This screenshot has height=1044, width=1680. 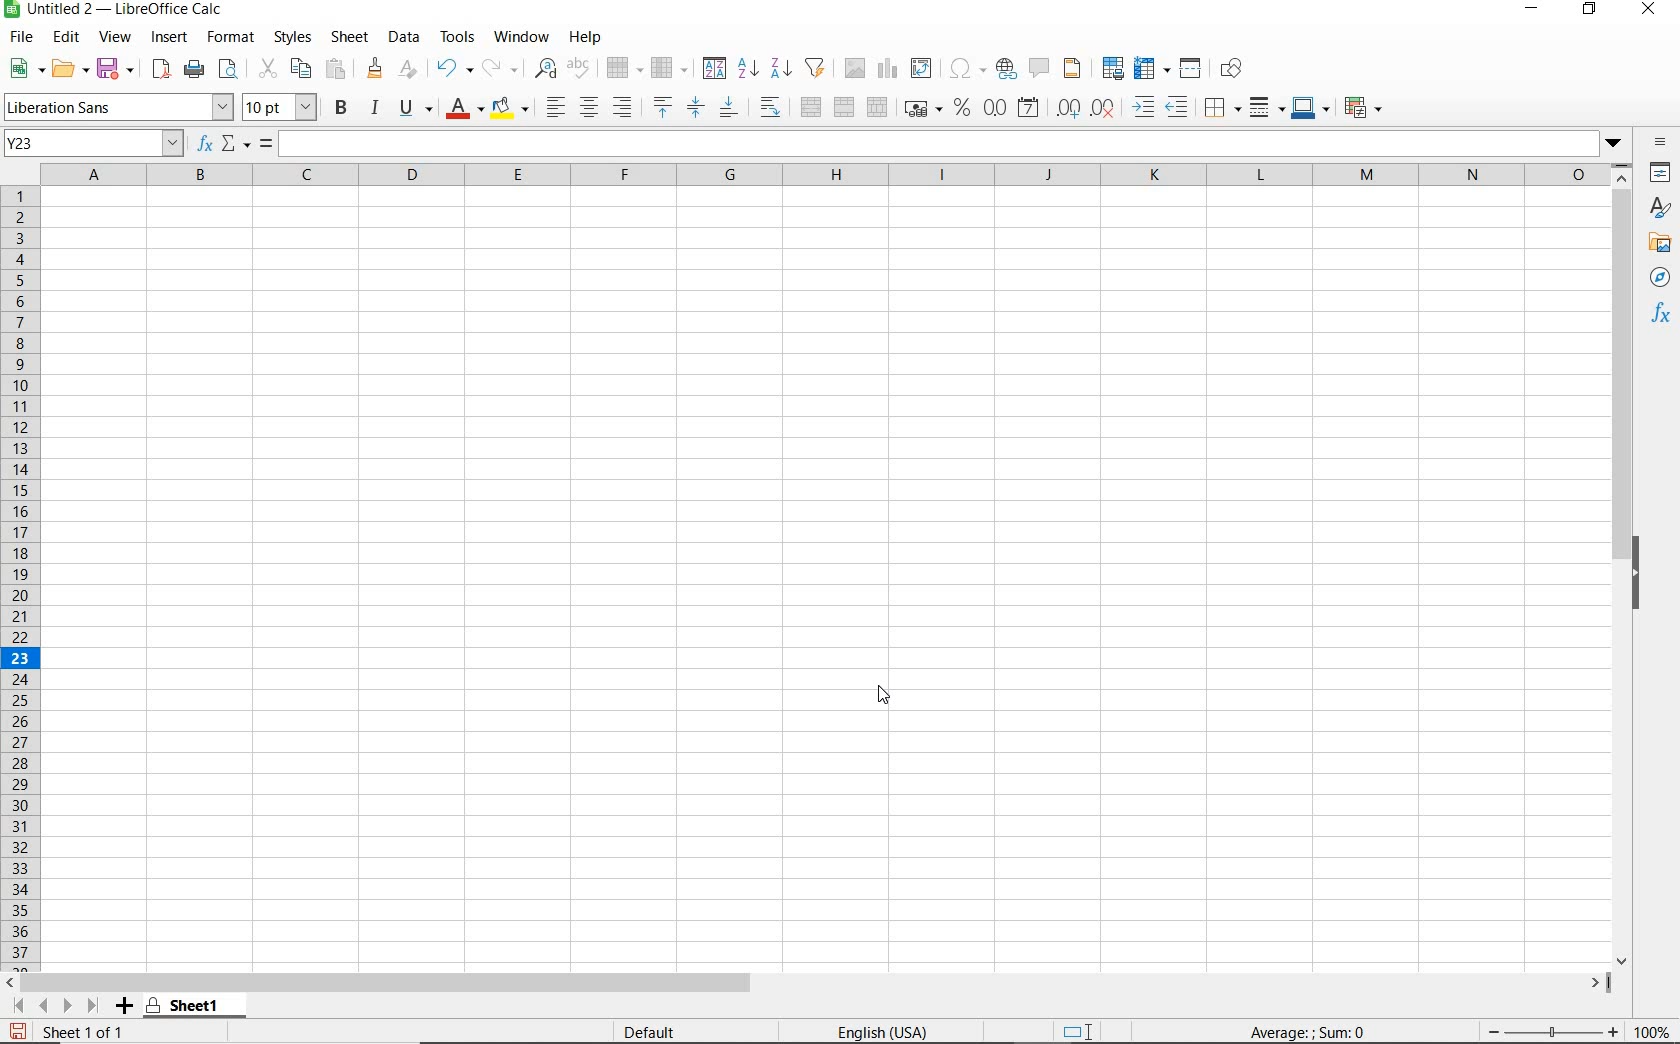 What do you see at coordinates (844, 108) in the screenshot?
I see `MERGE CELLS` at bounding box center [844, 108].